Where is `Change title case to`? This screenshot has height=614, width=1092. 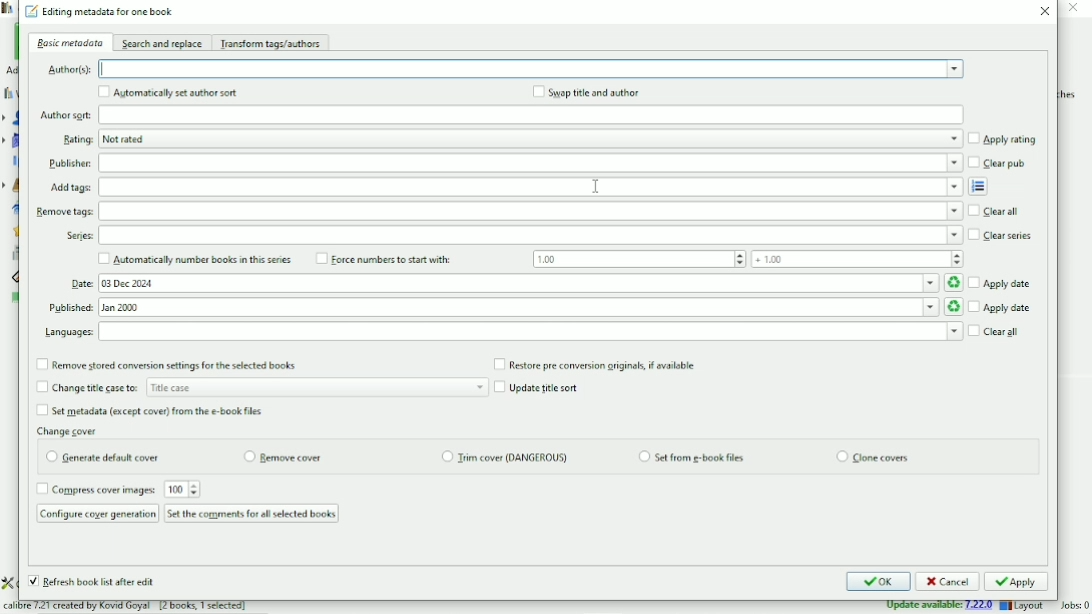 Change title case to is located at coordinates (261, 386).